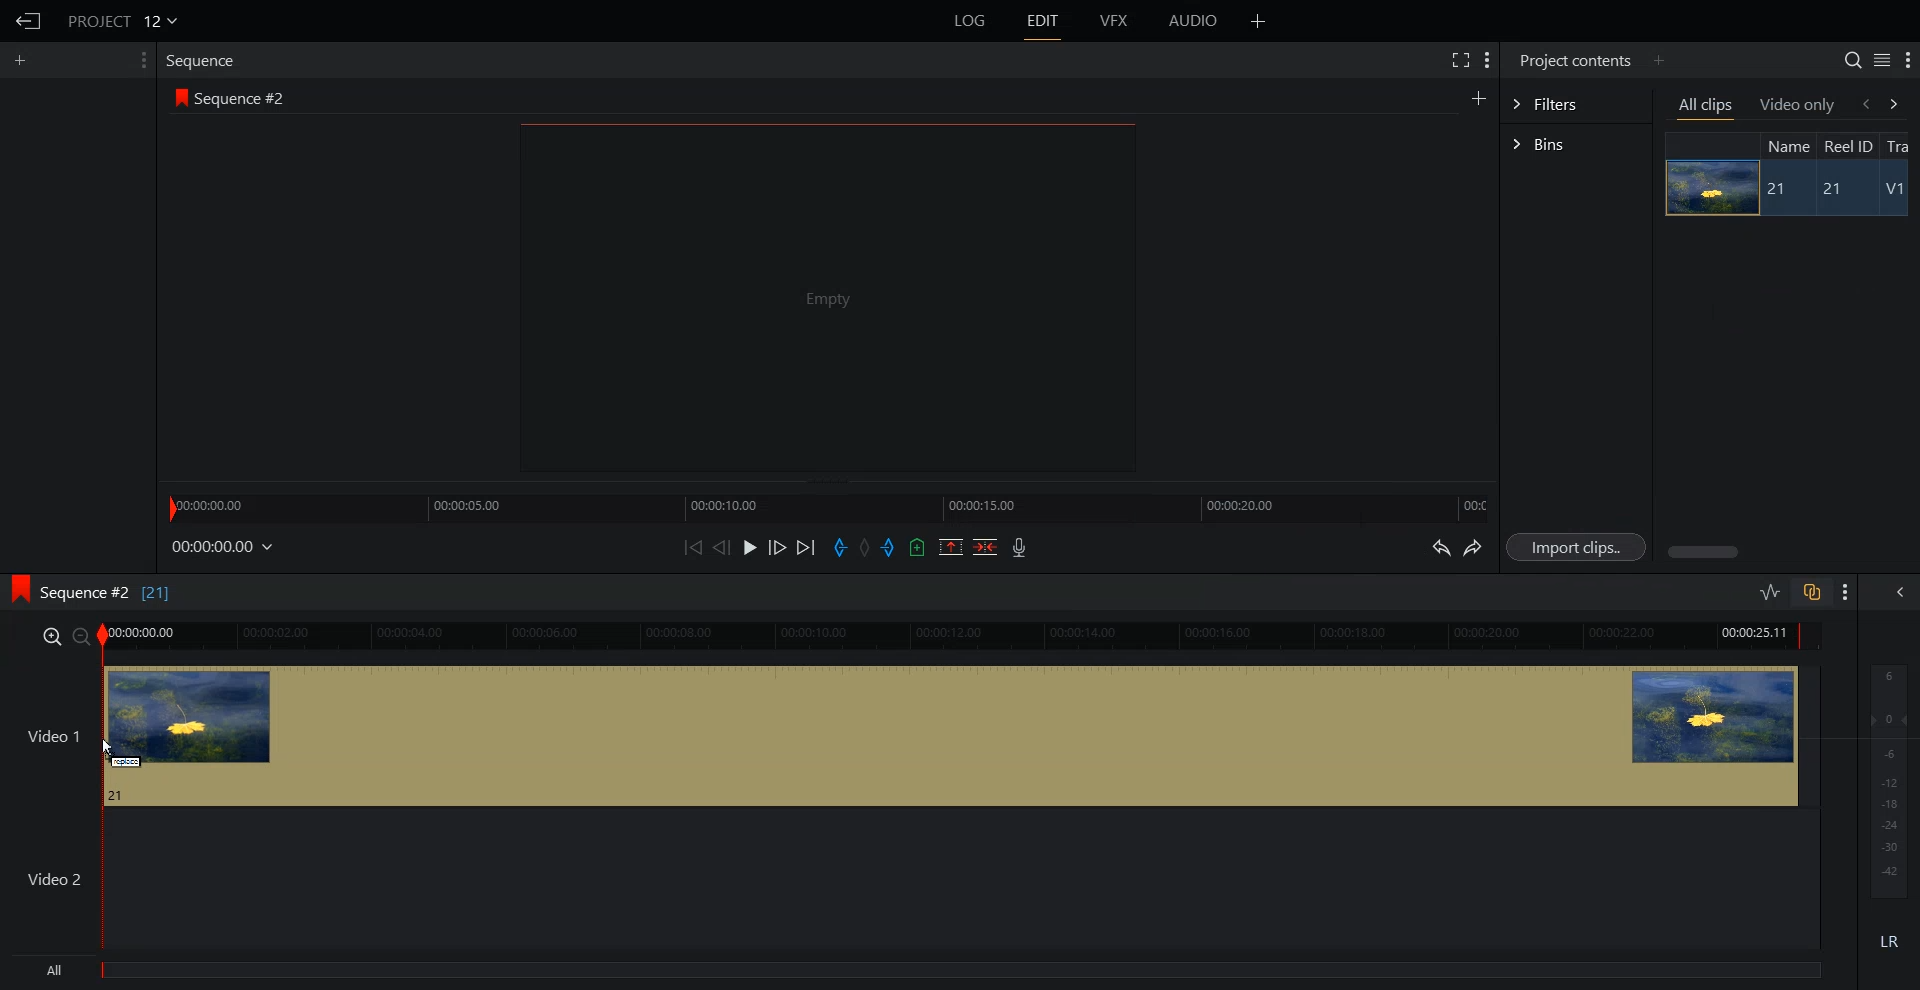  I want to click on 21, so click(1828, 189).